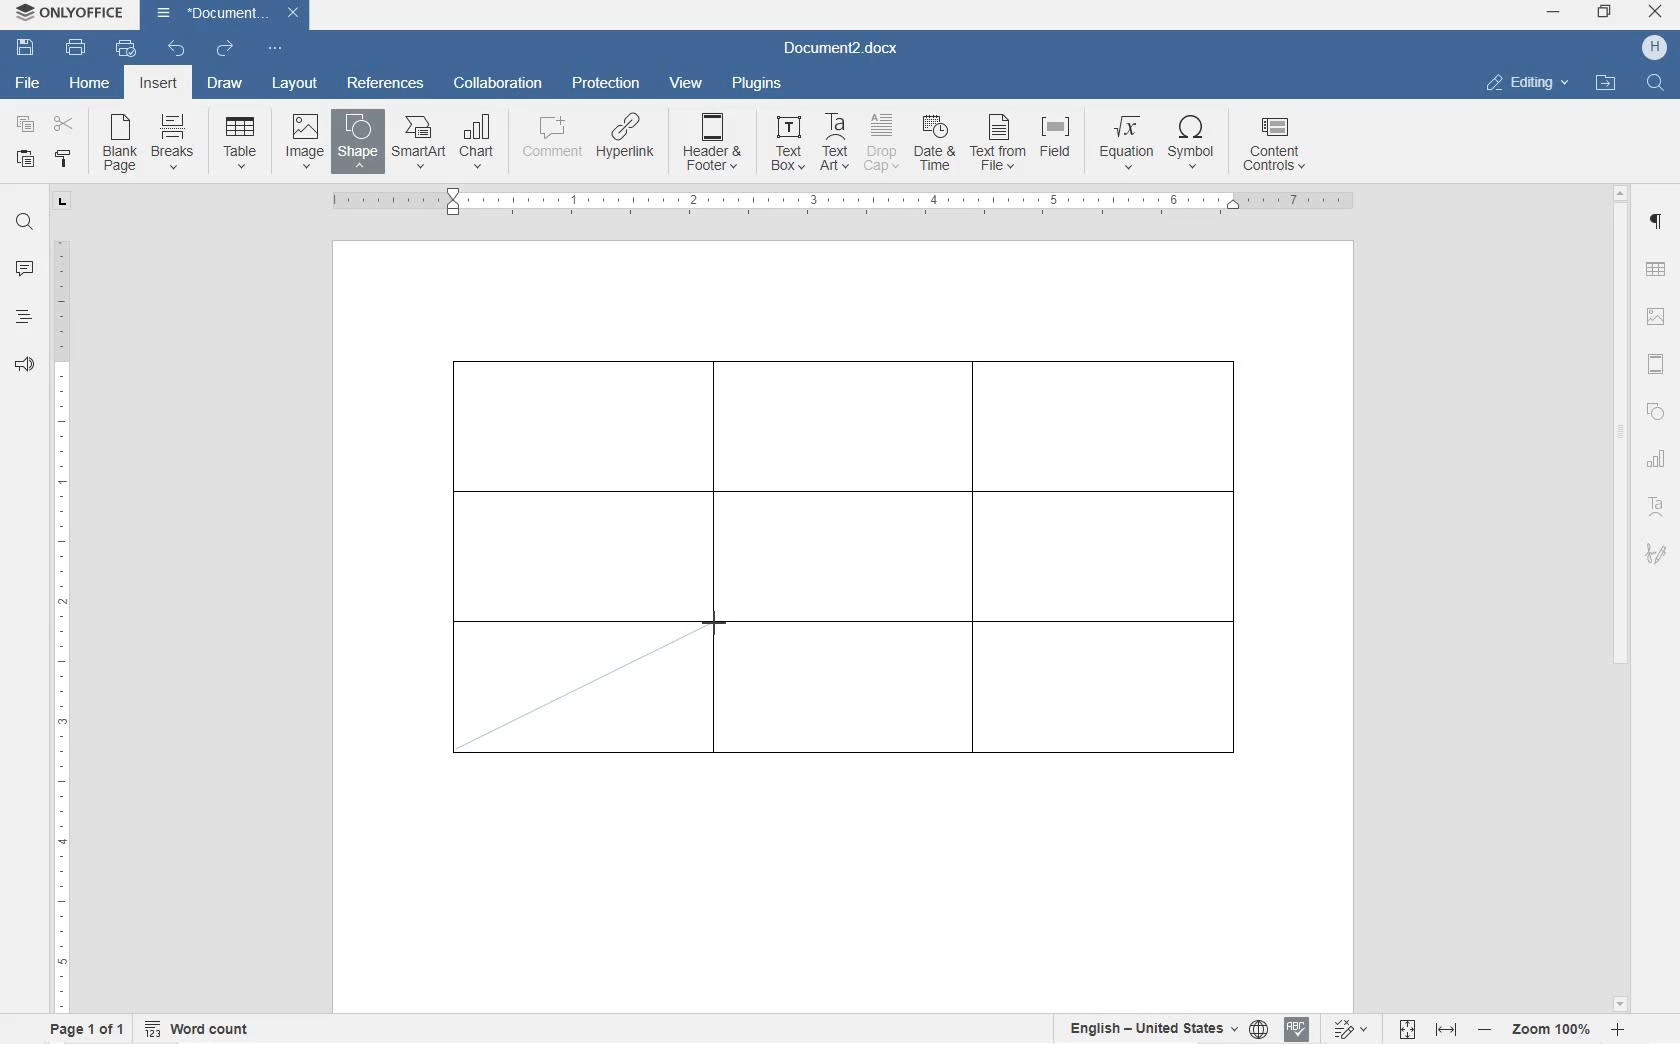  What do you see at coordinates (883, 145) in the screenshot?
I see `DROP CAP` at bounding box center [883, 145].